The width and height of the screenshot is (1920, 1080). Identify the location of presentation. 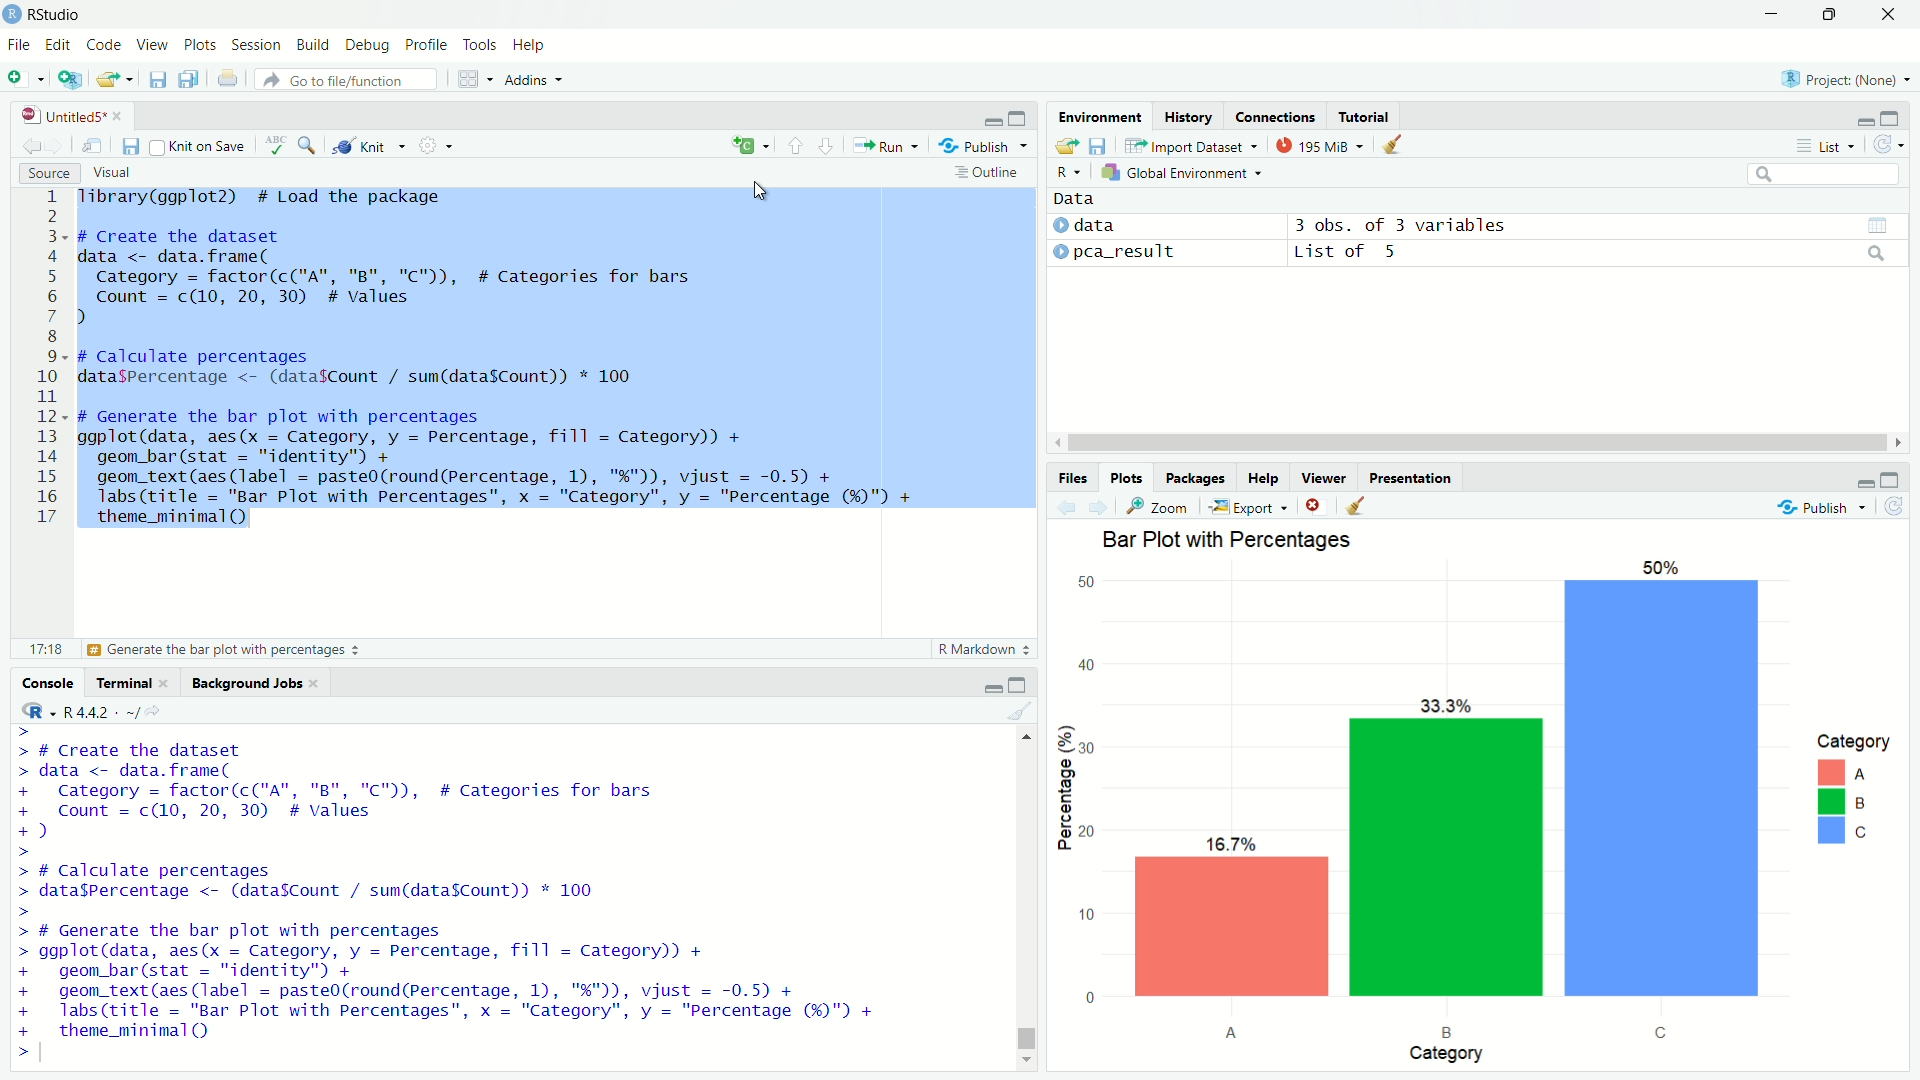
(1412, 478).